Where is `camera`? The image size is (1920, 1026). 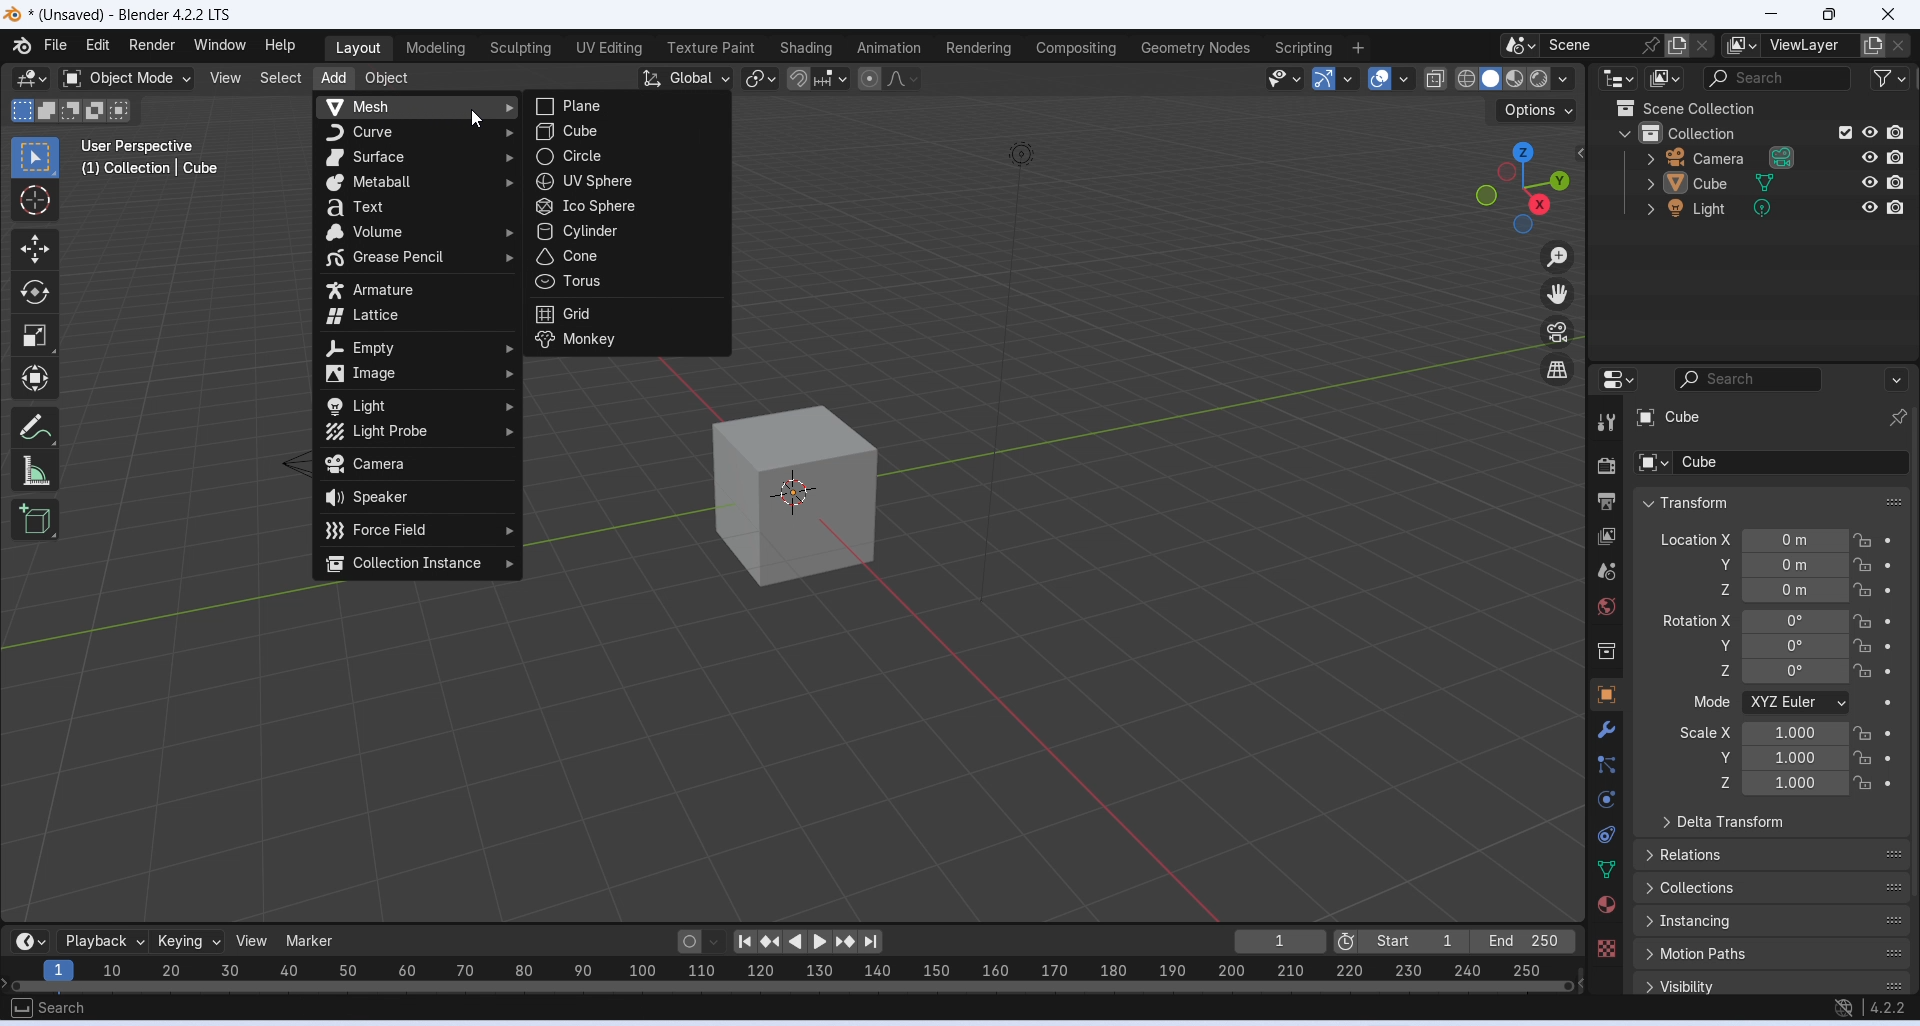 camera is located at coordinates (418, 466).